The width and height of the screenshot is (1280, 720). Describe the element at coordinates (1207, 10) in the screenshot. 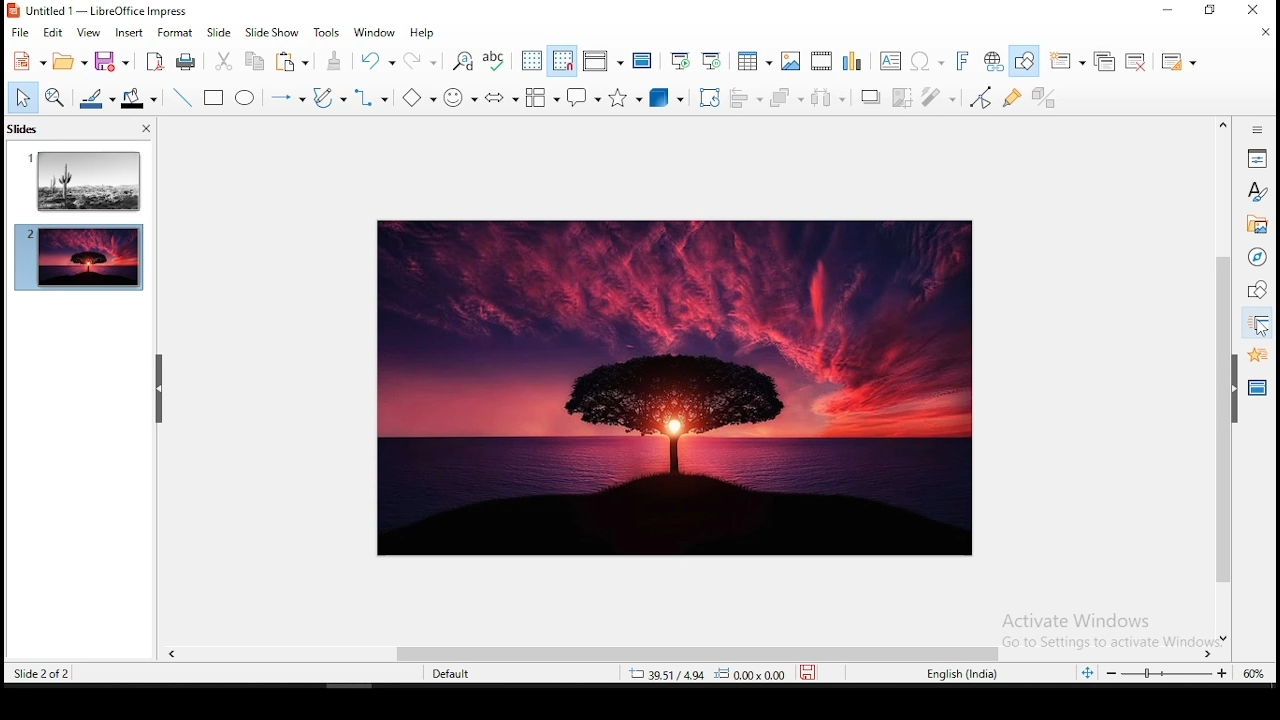

I see `Restore` at that location.